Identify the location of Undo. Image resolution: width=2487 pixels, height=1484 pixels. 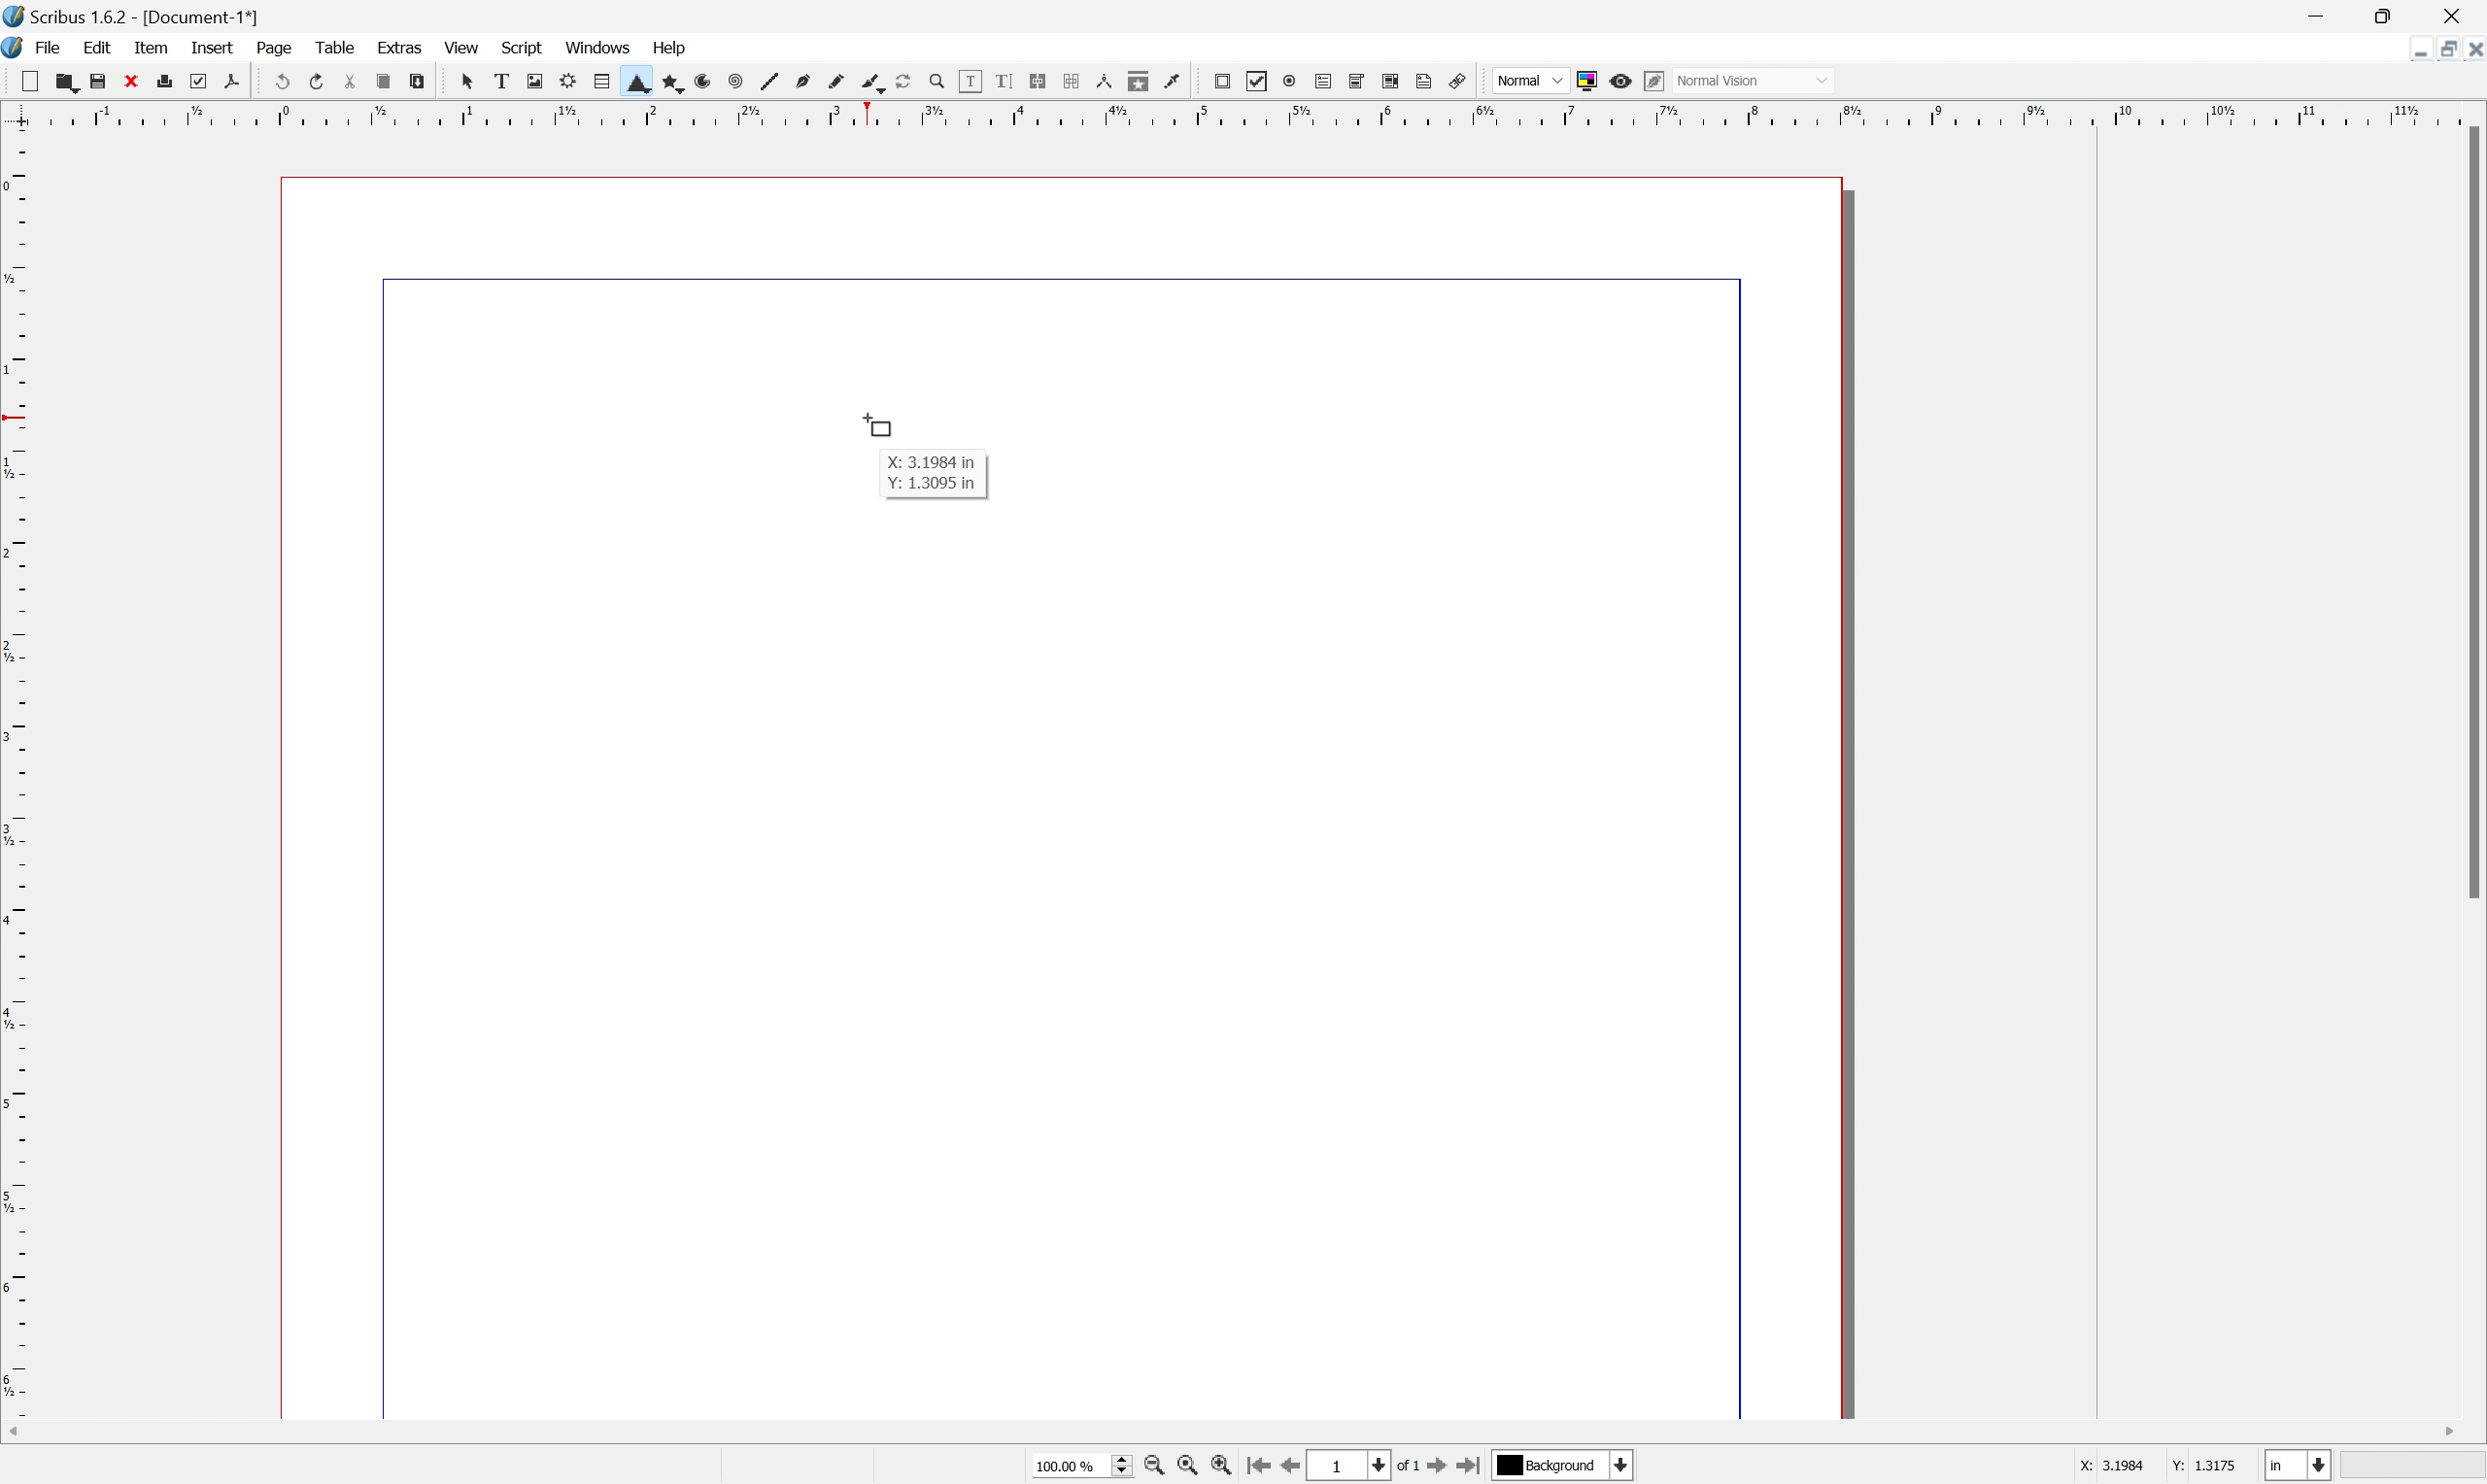
(278, 78).